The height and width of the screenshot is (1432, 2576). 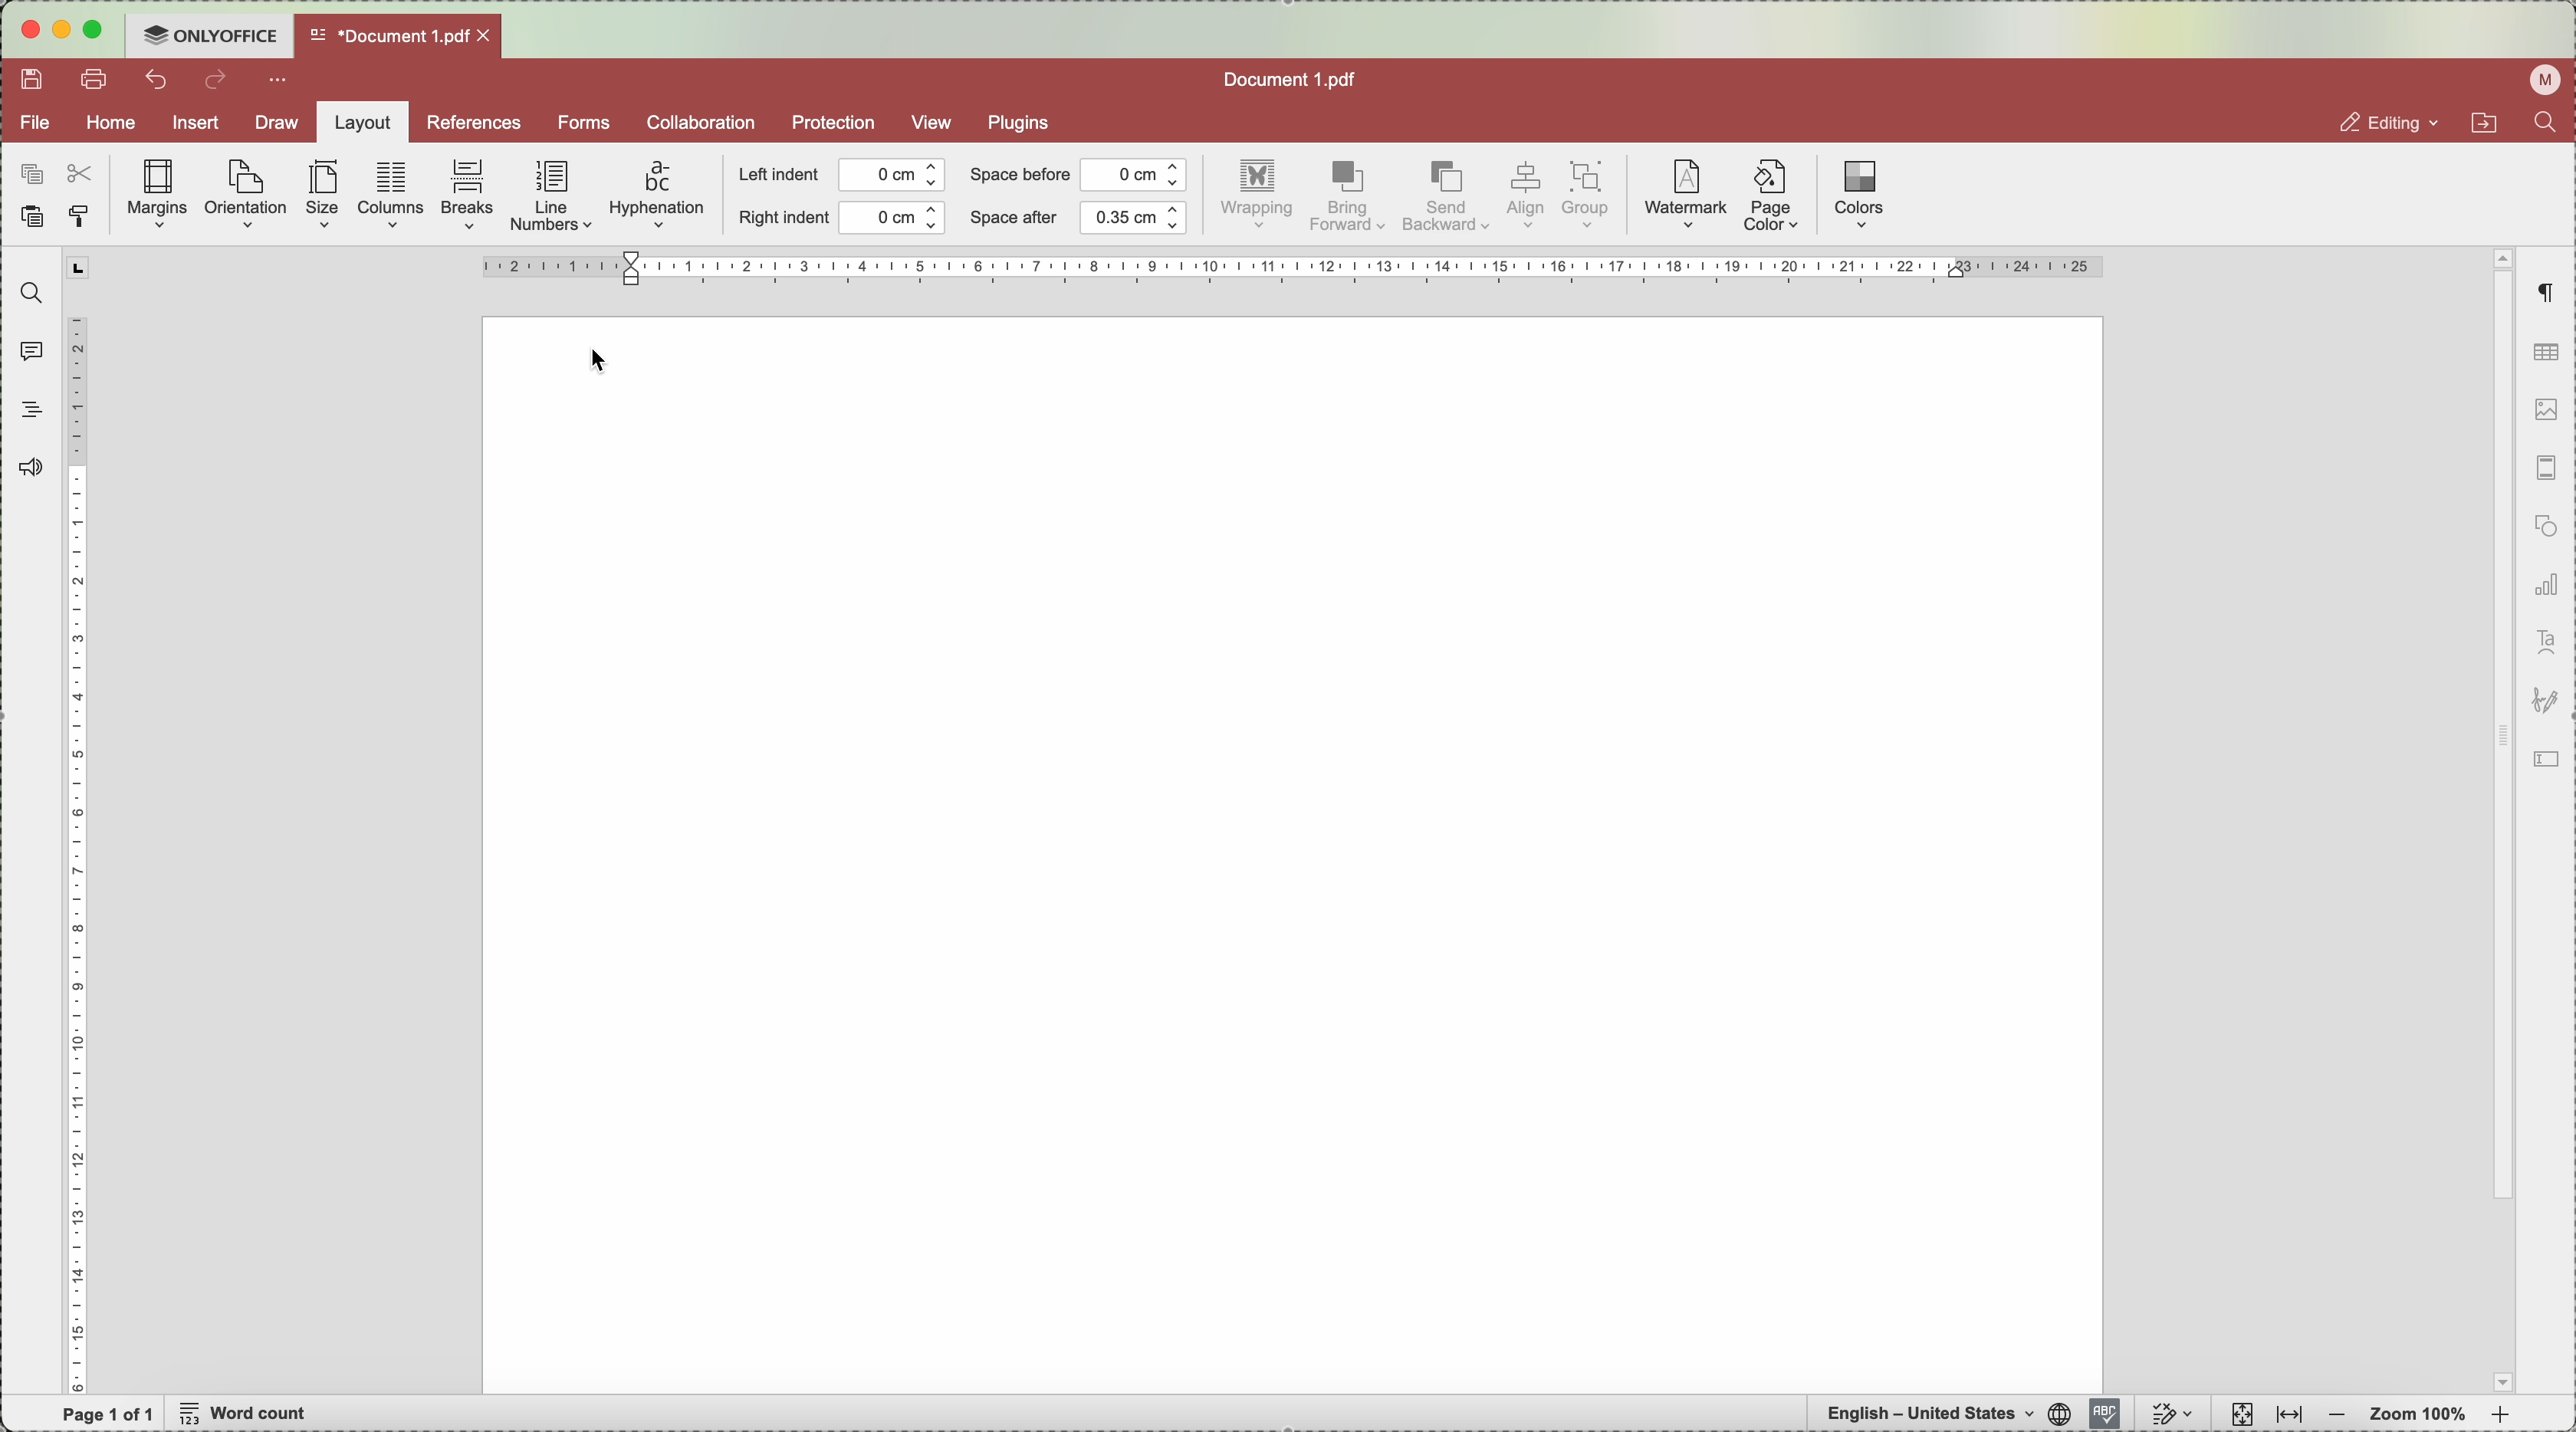 What do you see at coordinates (392, 193) in the screenshot?
I see `columns` at bounding box center [392, 193].